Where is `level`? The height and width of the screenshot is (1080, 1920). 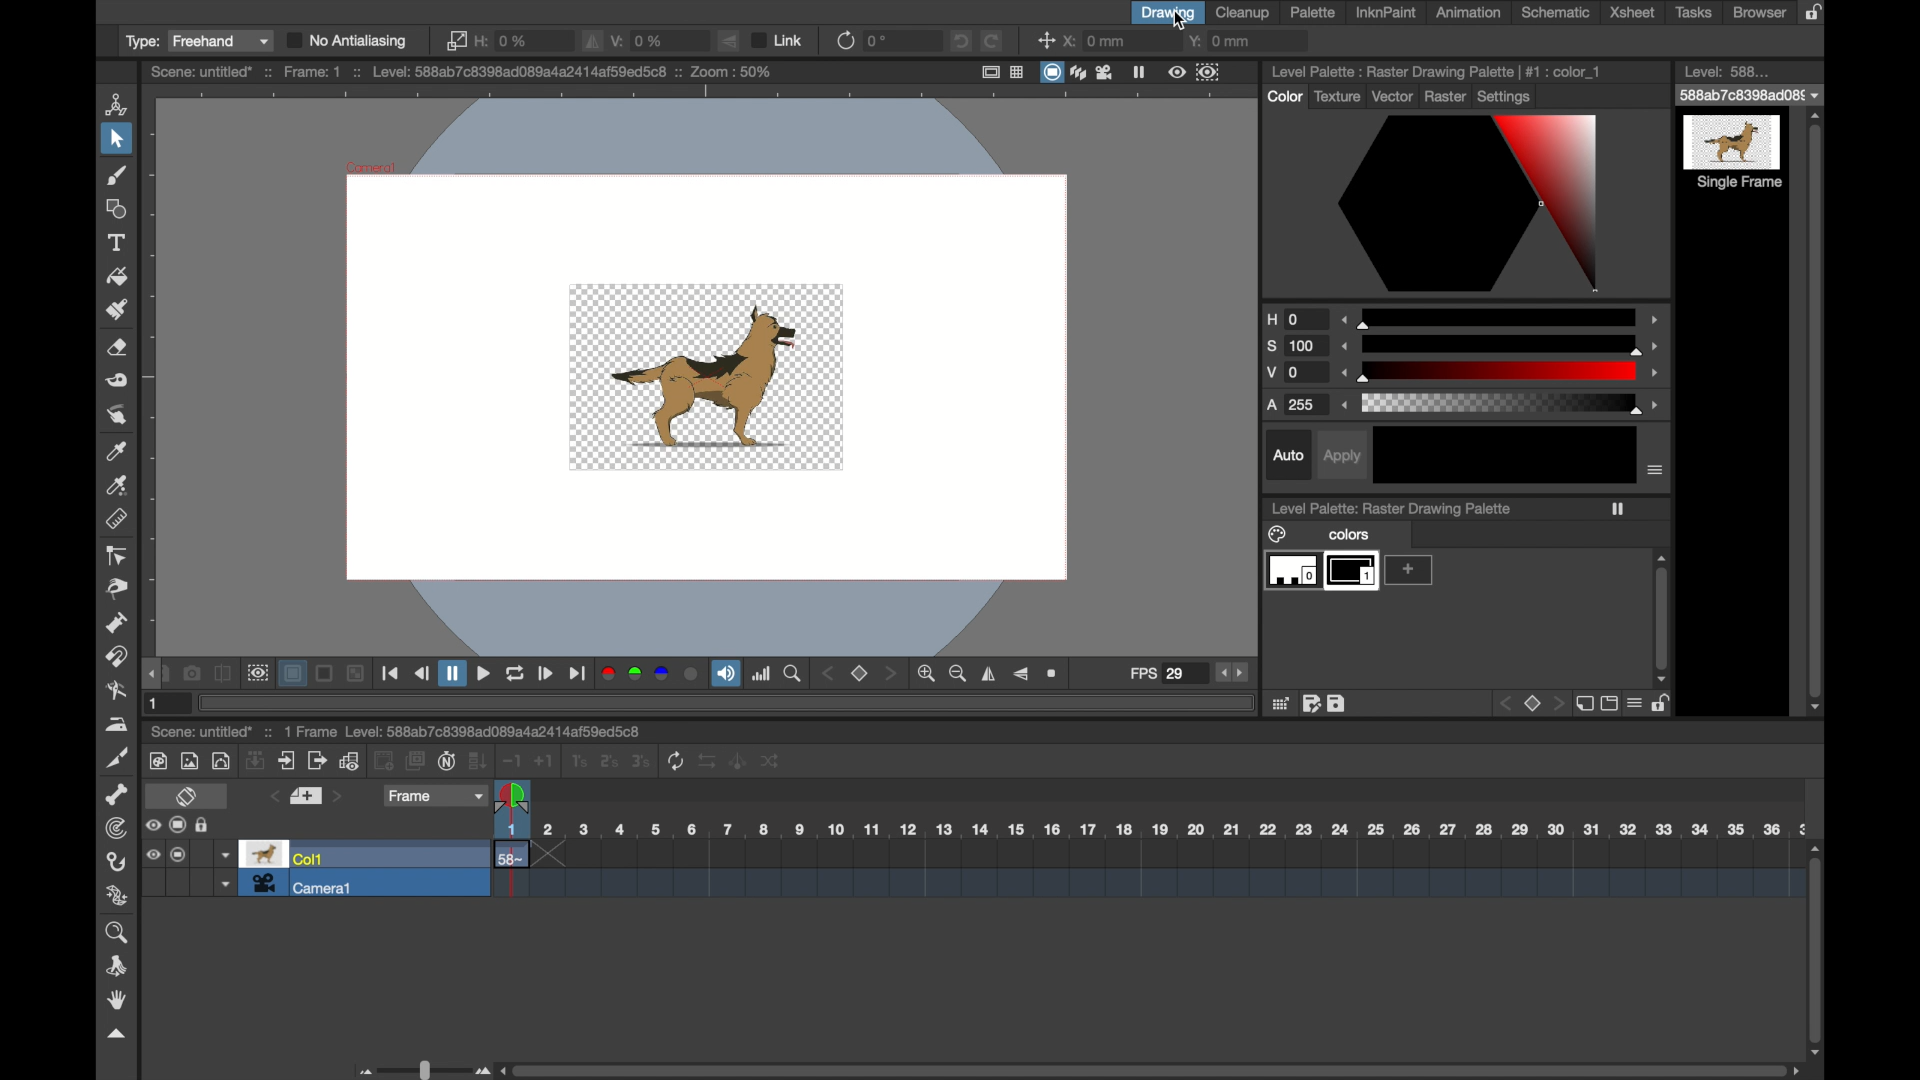
level is located at coordinates (1735, 141).